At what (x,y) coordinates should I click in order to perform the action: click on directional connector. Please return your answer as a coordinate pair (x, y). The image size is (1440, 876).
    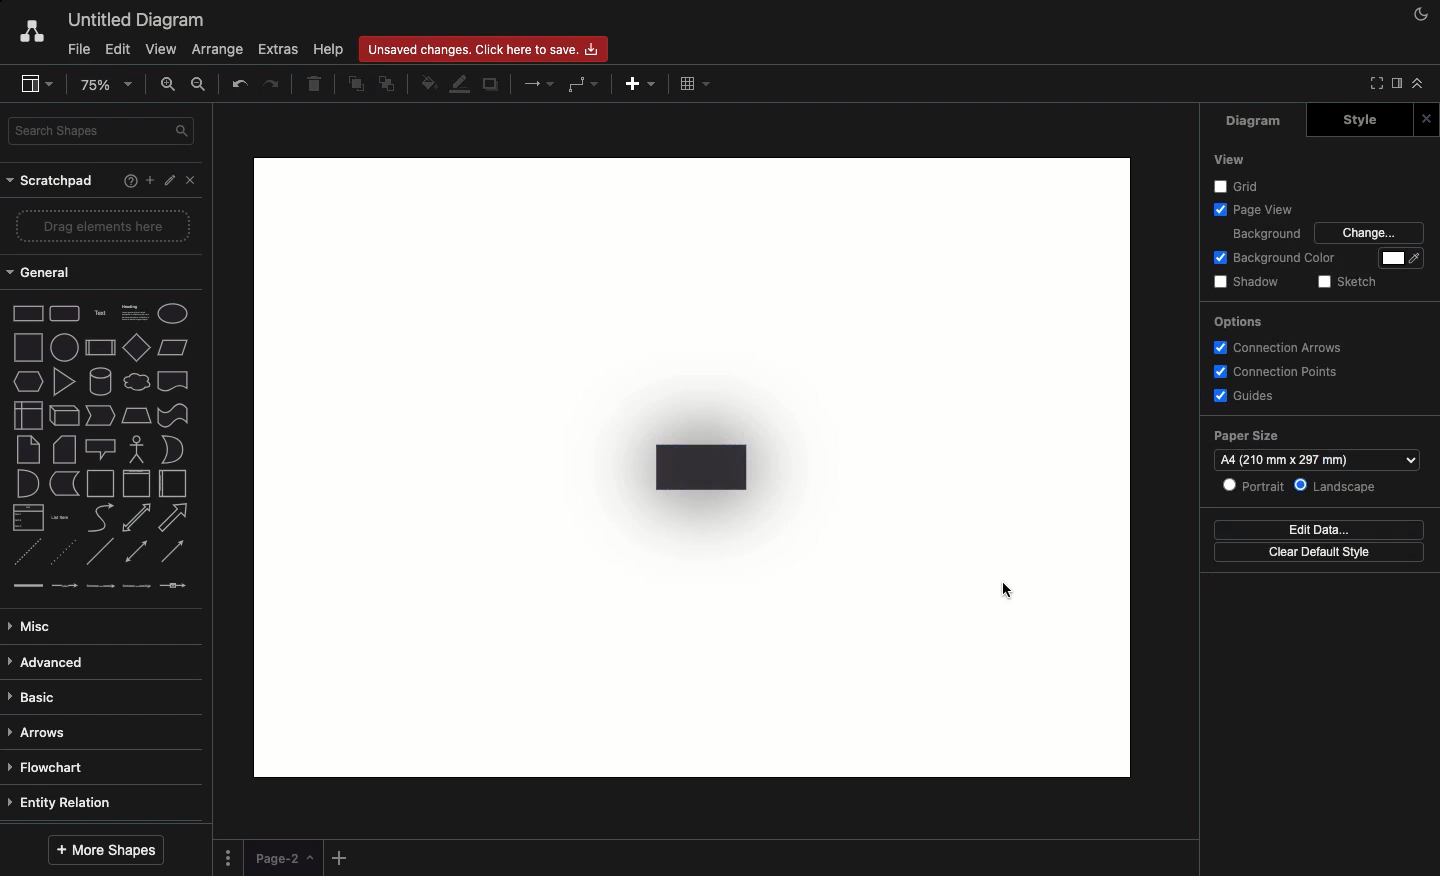
    Looking at the image, I should click on (173, 550).